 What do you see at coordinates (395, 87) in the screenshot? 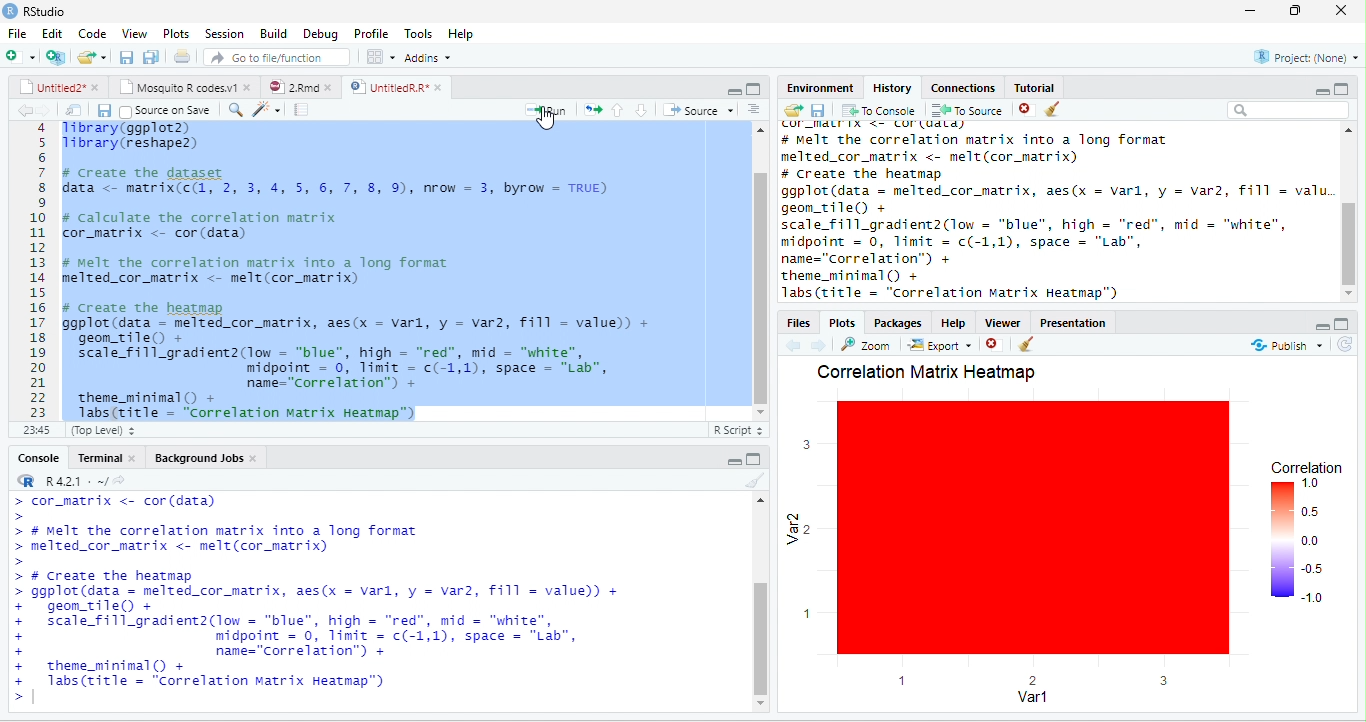
I see `untitledR` at bounding box center [395, 87].